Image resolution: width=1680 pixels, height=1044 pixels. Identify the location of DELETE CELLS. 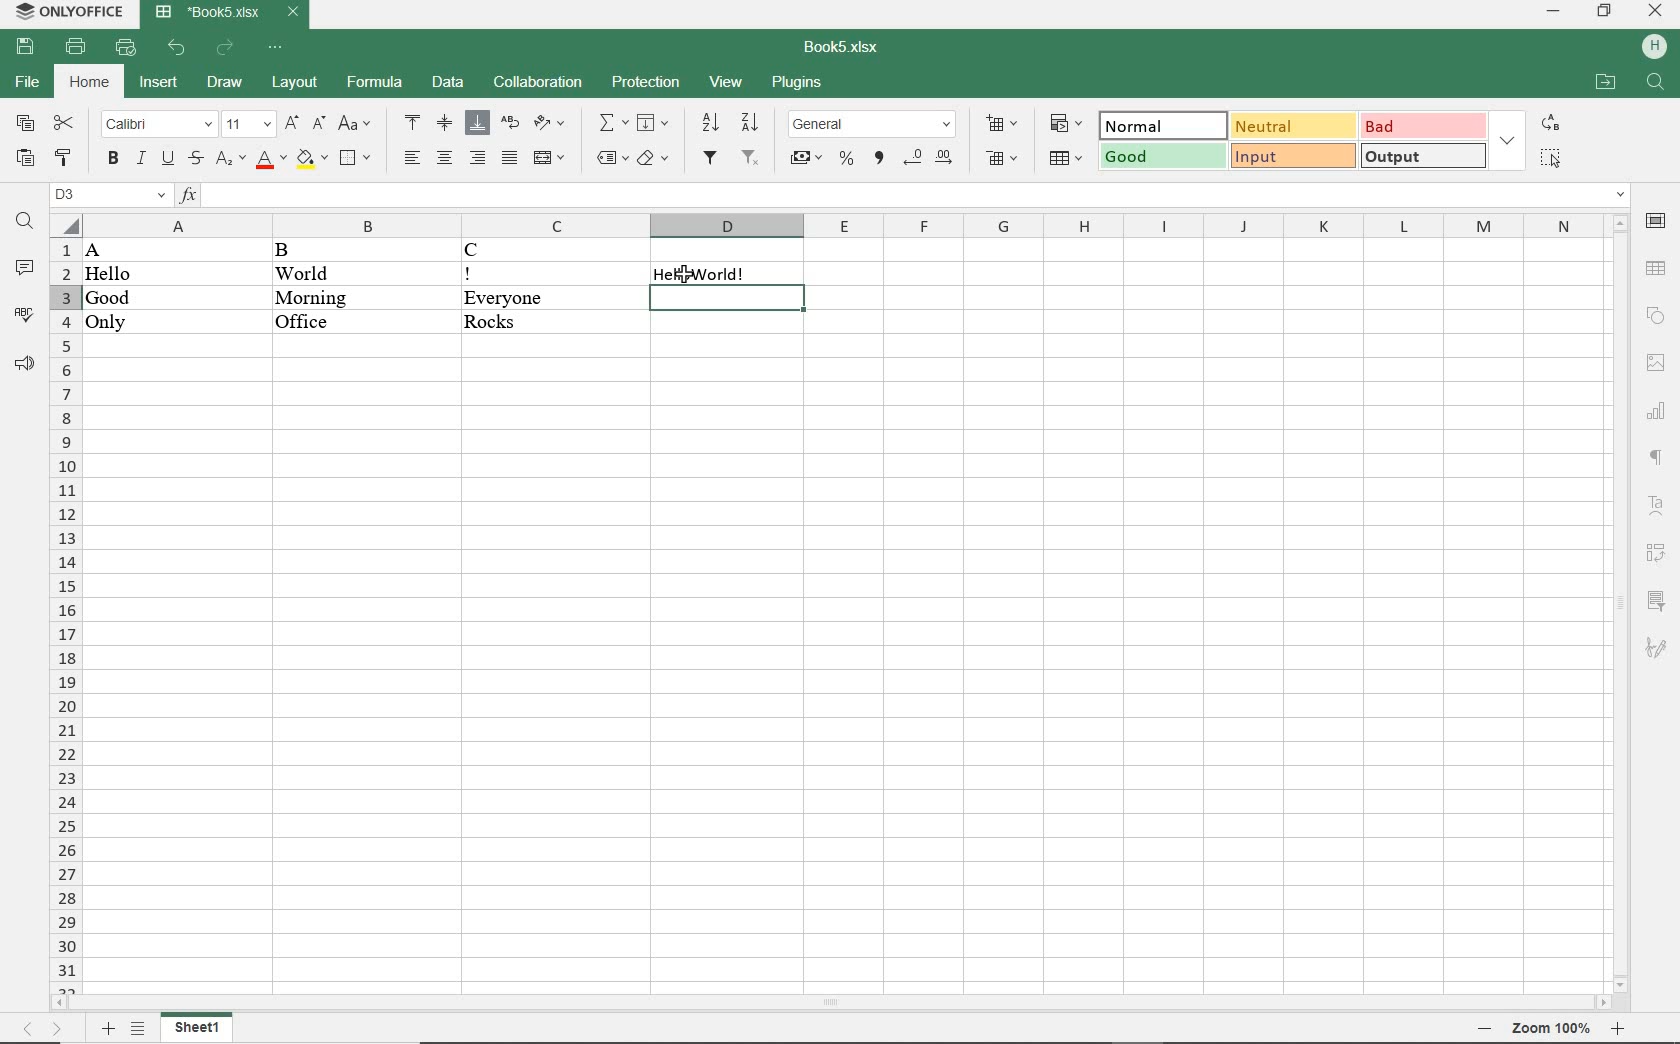
(1002, 160).